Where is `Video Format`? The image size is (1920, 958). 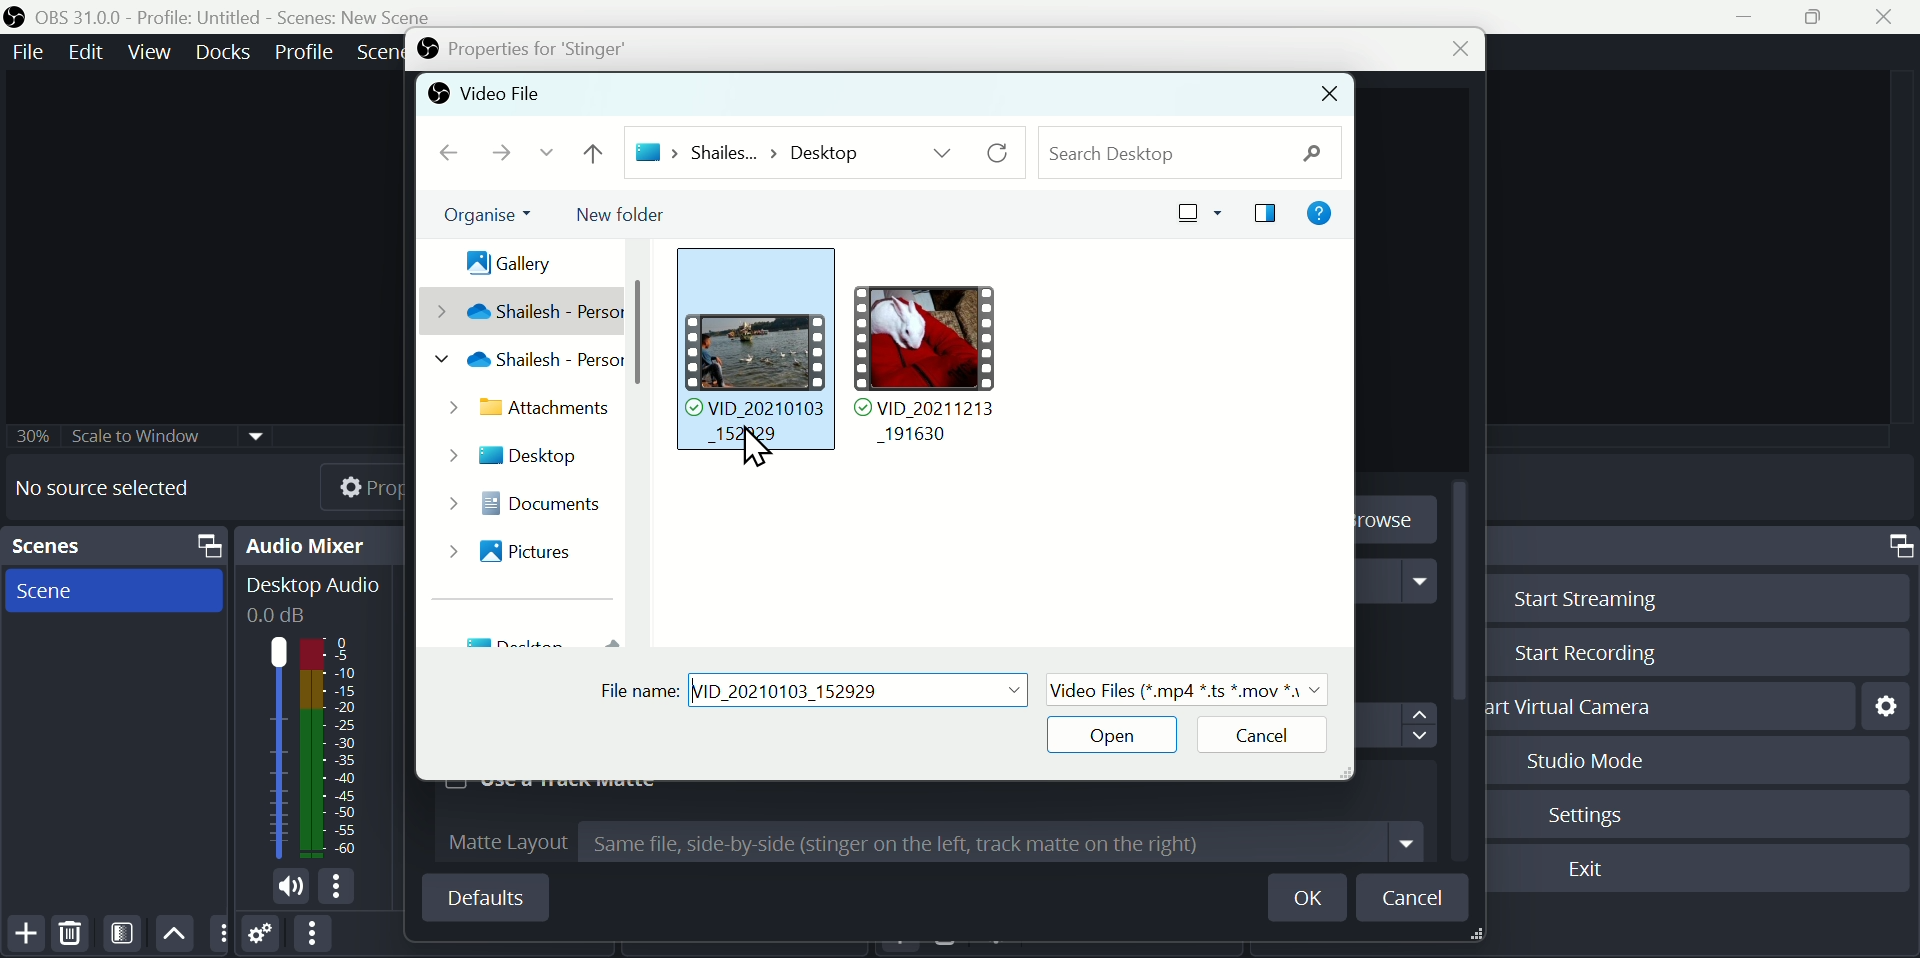 Video Format is located at coordinates (1186, 688).